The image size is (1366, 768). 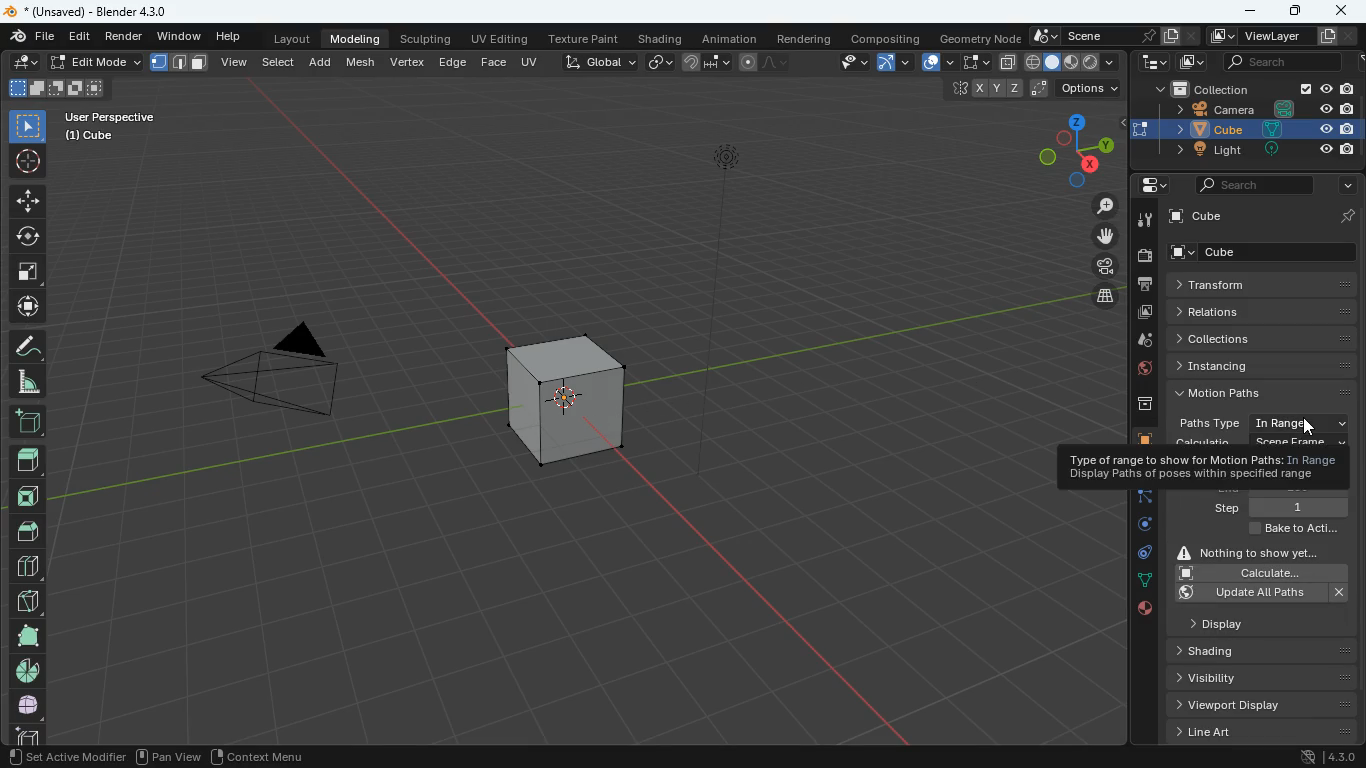 What do you see at coordinates (1260, 732) in the screenshot?
I see `Line art` at bounding box center [1260, 732].